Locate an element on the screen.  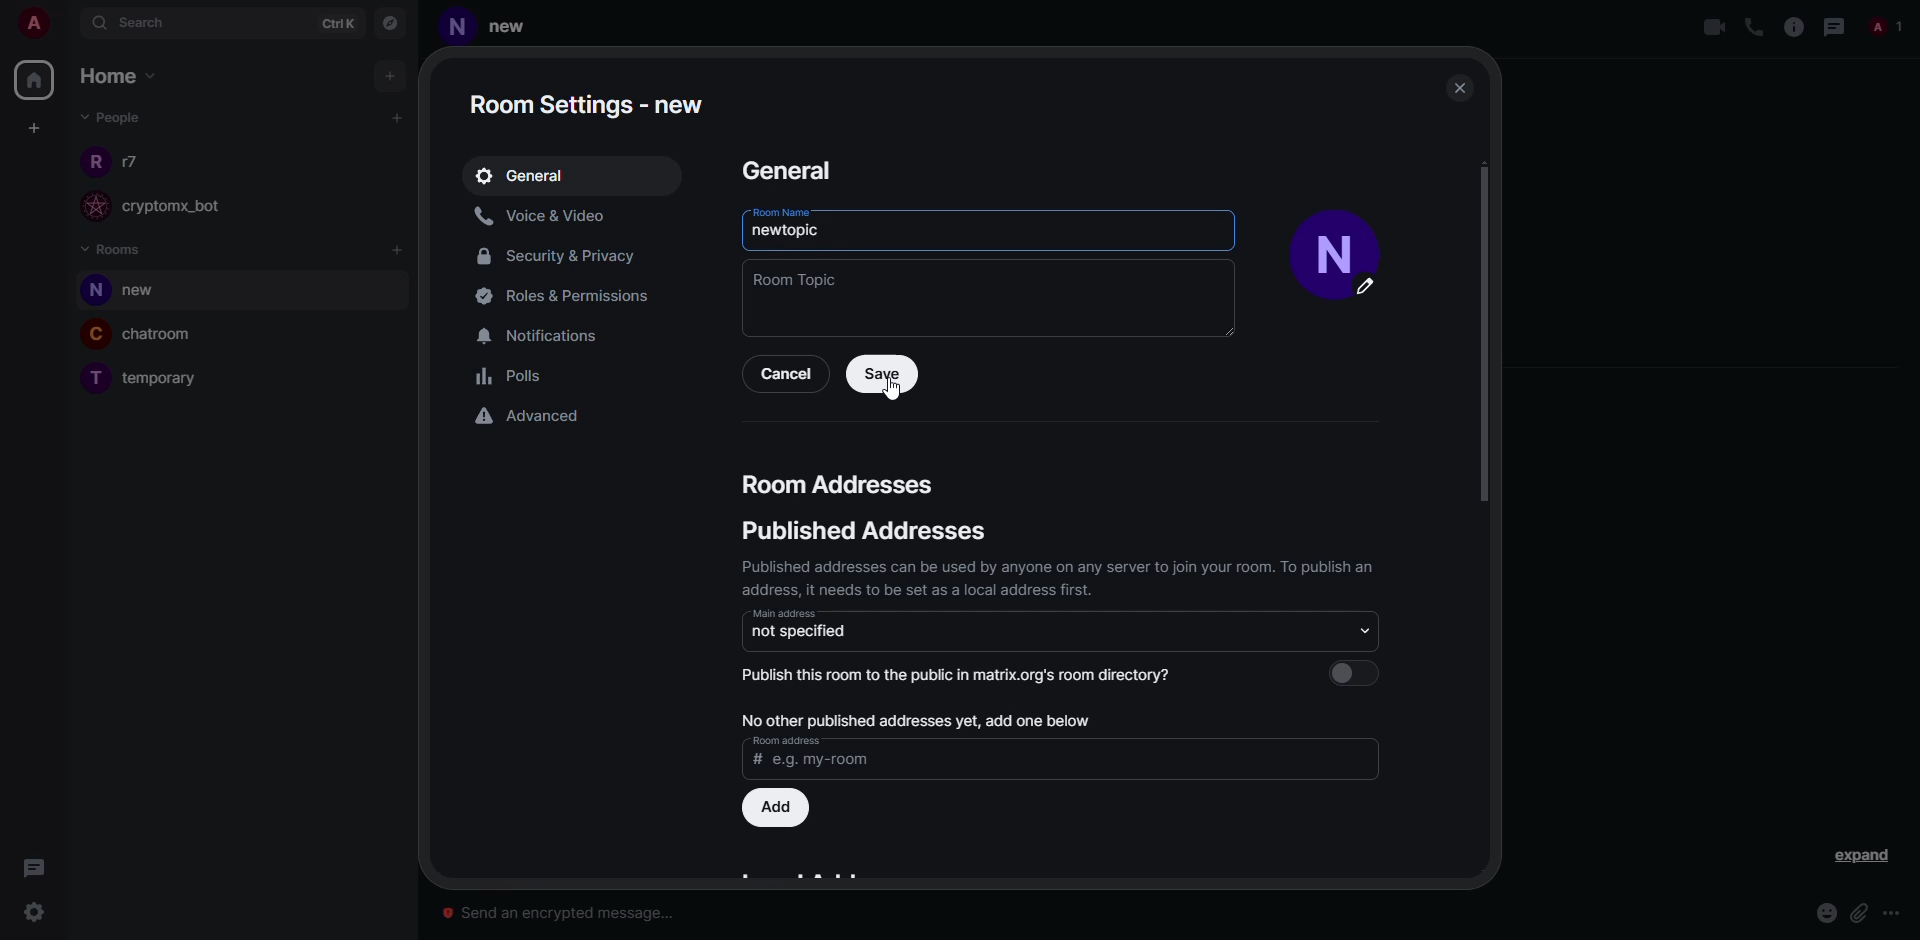
people is located at coordinates (109, 117).